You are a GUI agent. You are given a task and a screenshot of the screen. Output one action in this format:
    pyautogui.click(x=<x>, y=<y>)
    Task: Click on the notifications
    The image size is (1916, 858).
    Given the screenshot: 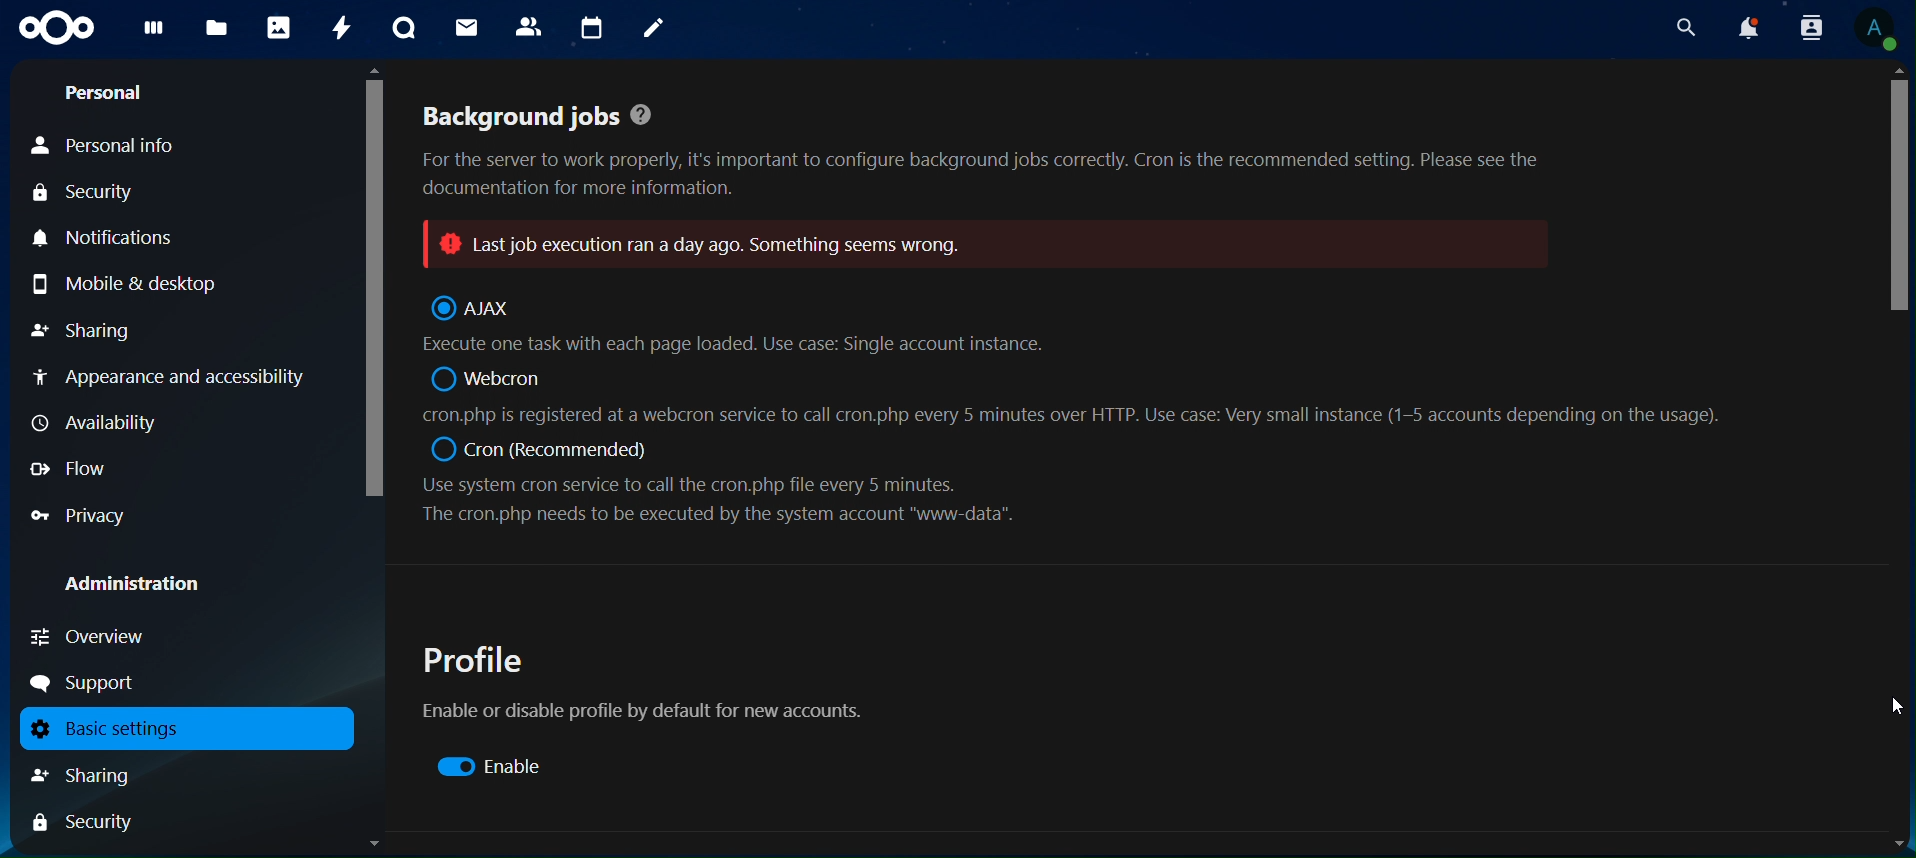 What is the action you would take?
    pyautogui.click(x=1745, y=28)
    